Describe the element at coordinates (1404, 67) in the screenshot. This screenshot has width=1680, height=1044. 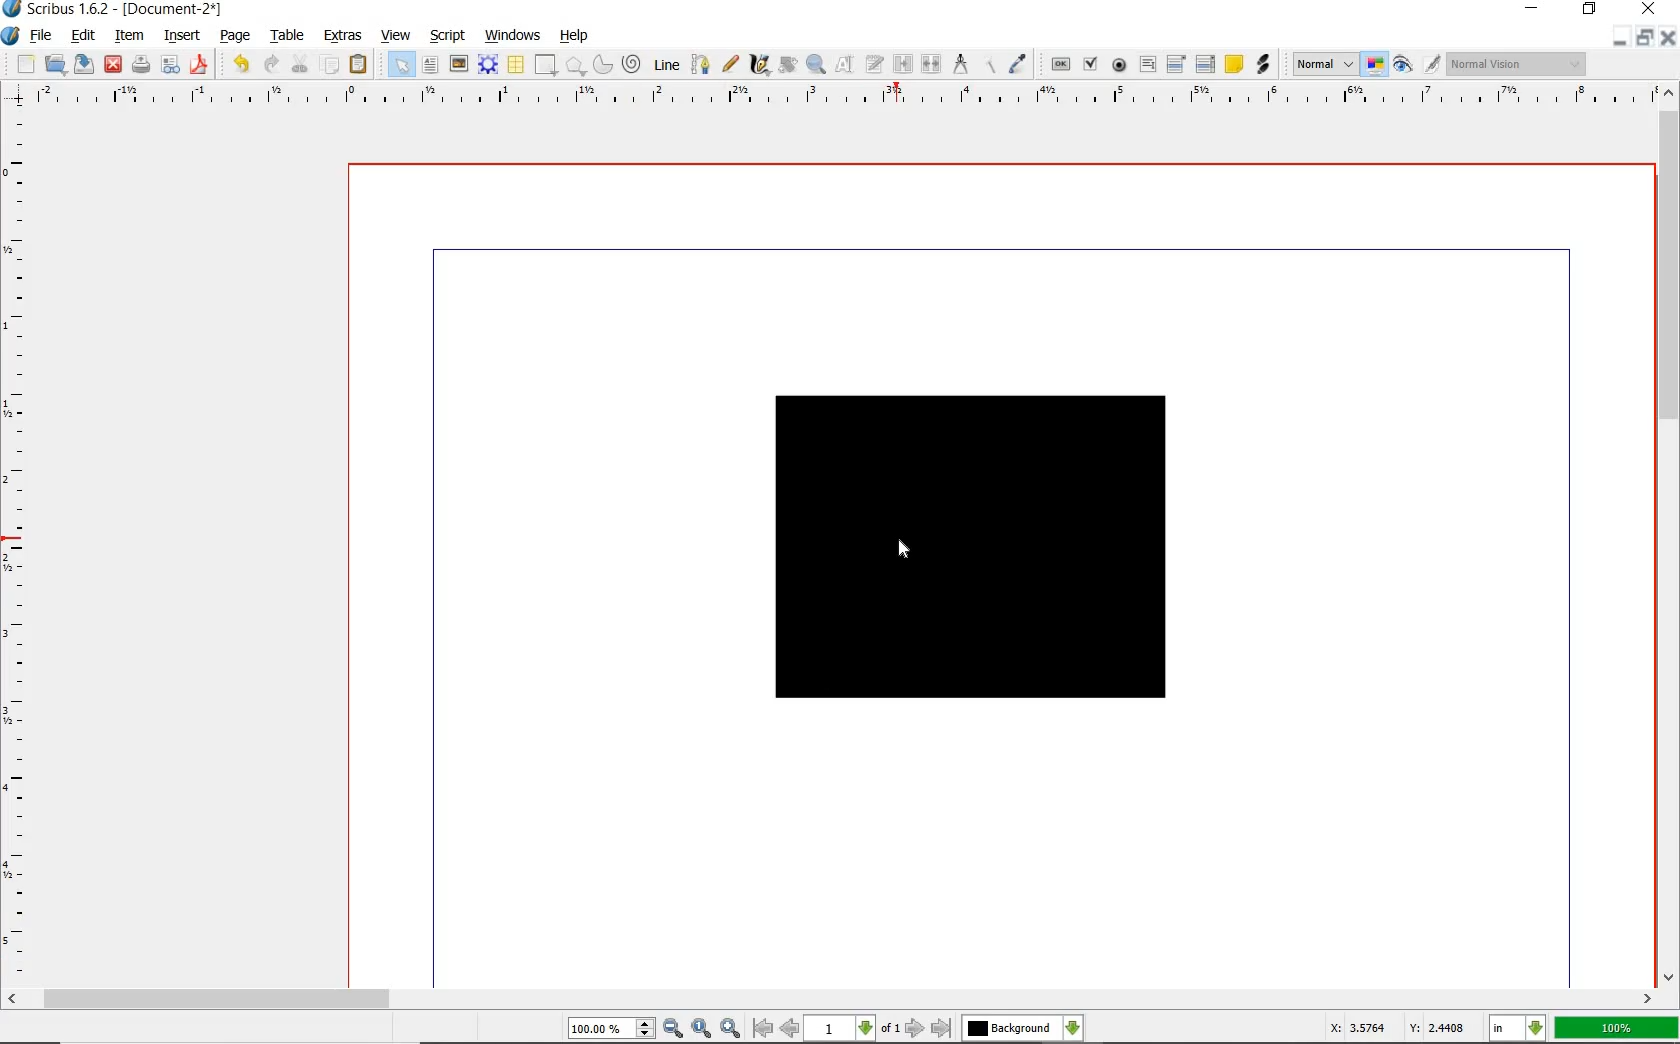
I see `preview mode` at that location.